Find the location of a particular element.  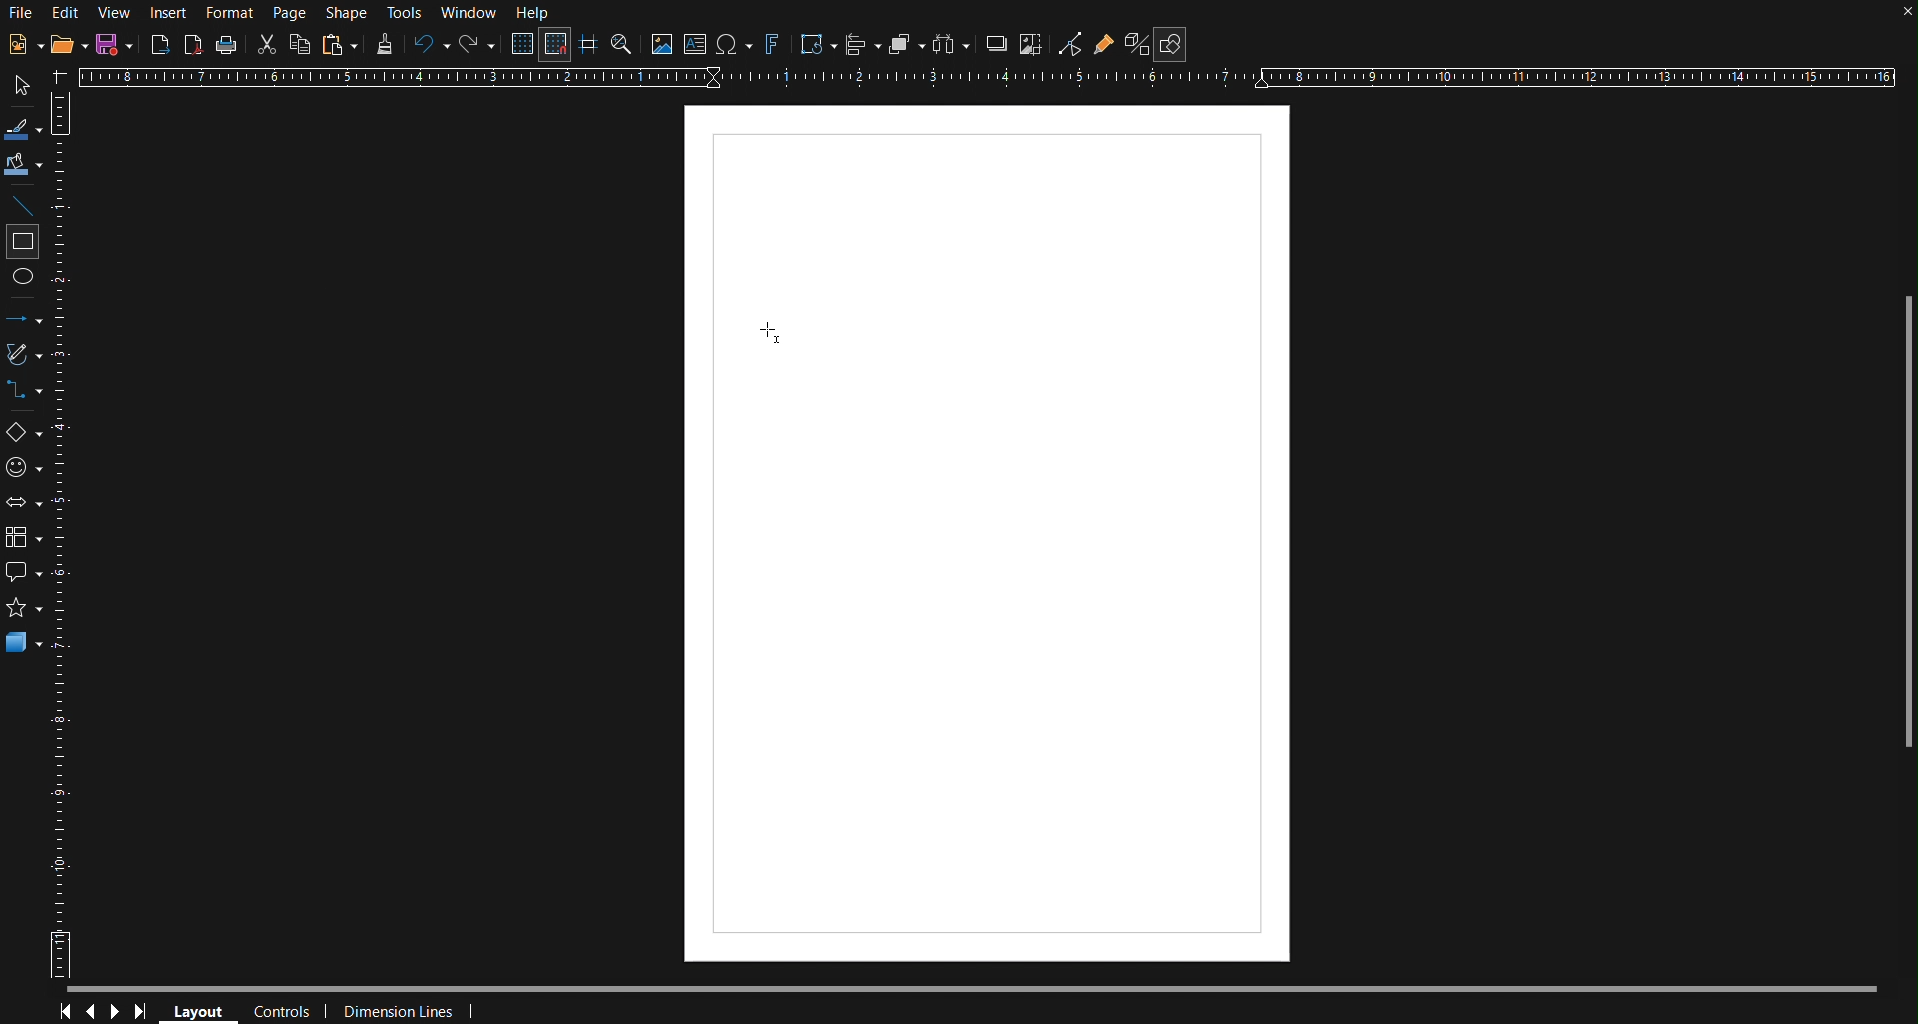

Shape is located at coordinates (348, 14).